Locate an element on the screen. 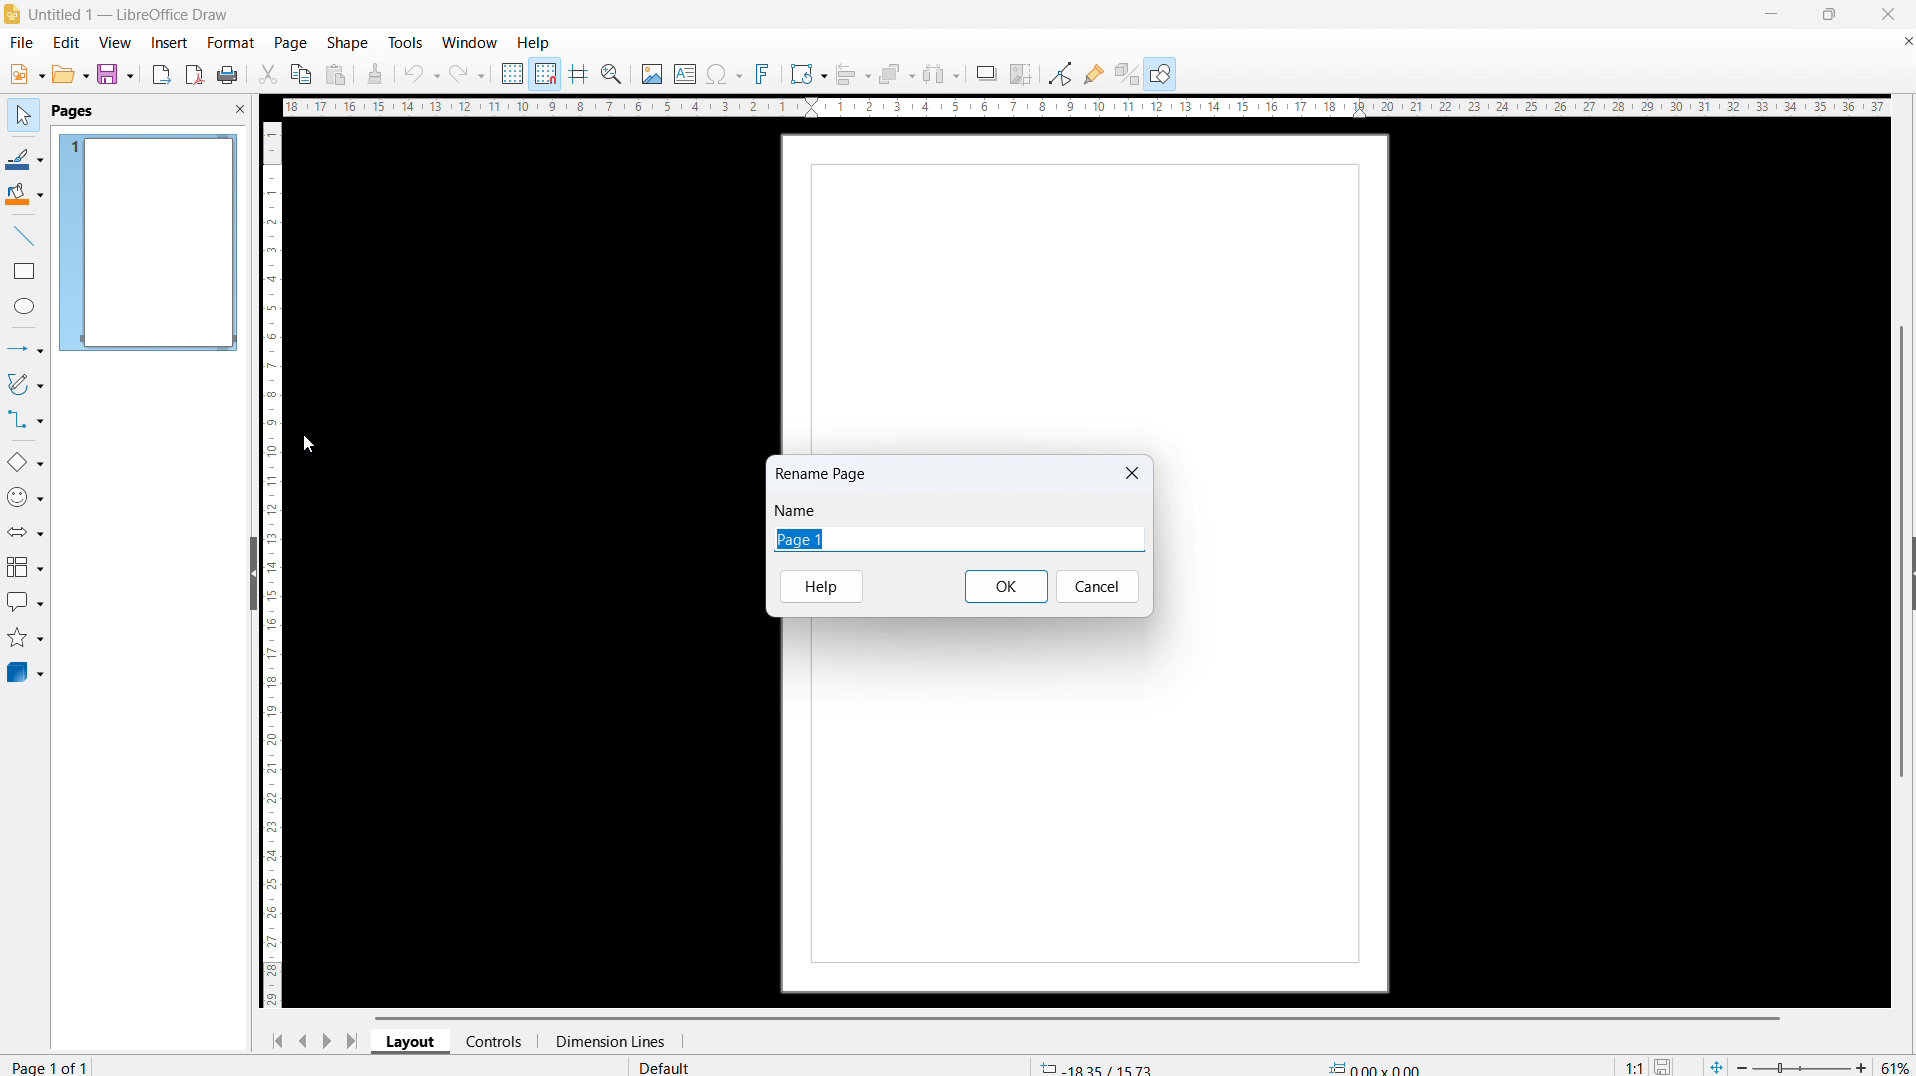 The image size is (1916, 1076). select is located at coordinates (22, 116).